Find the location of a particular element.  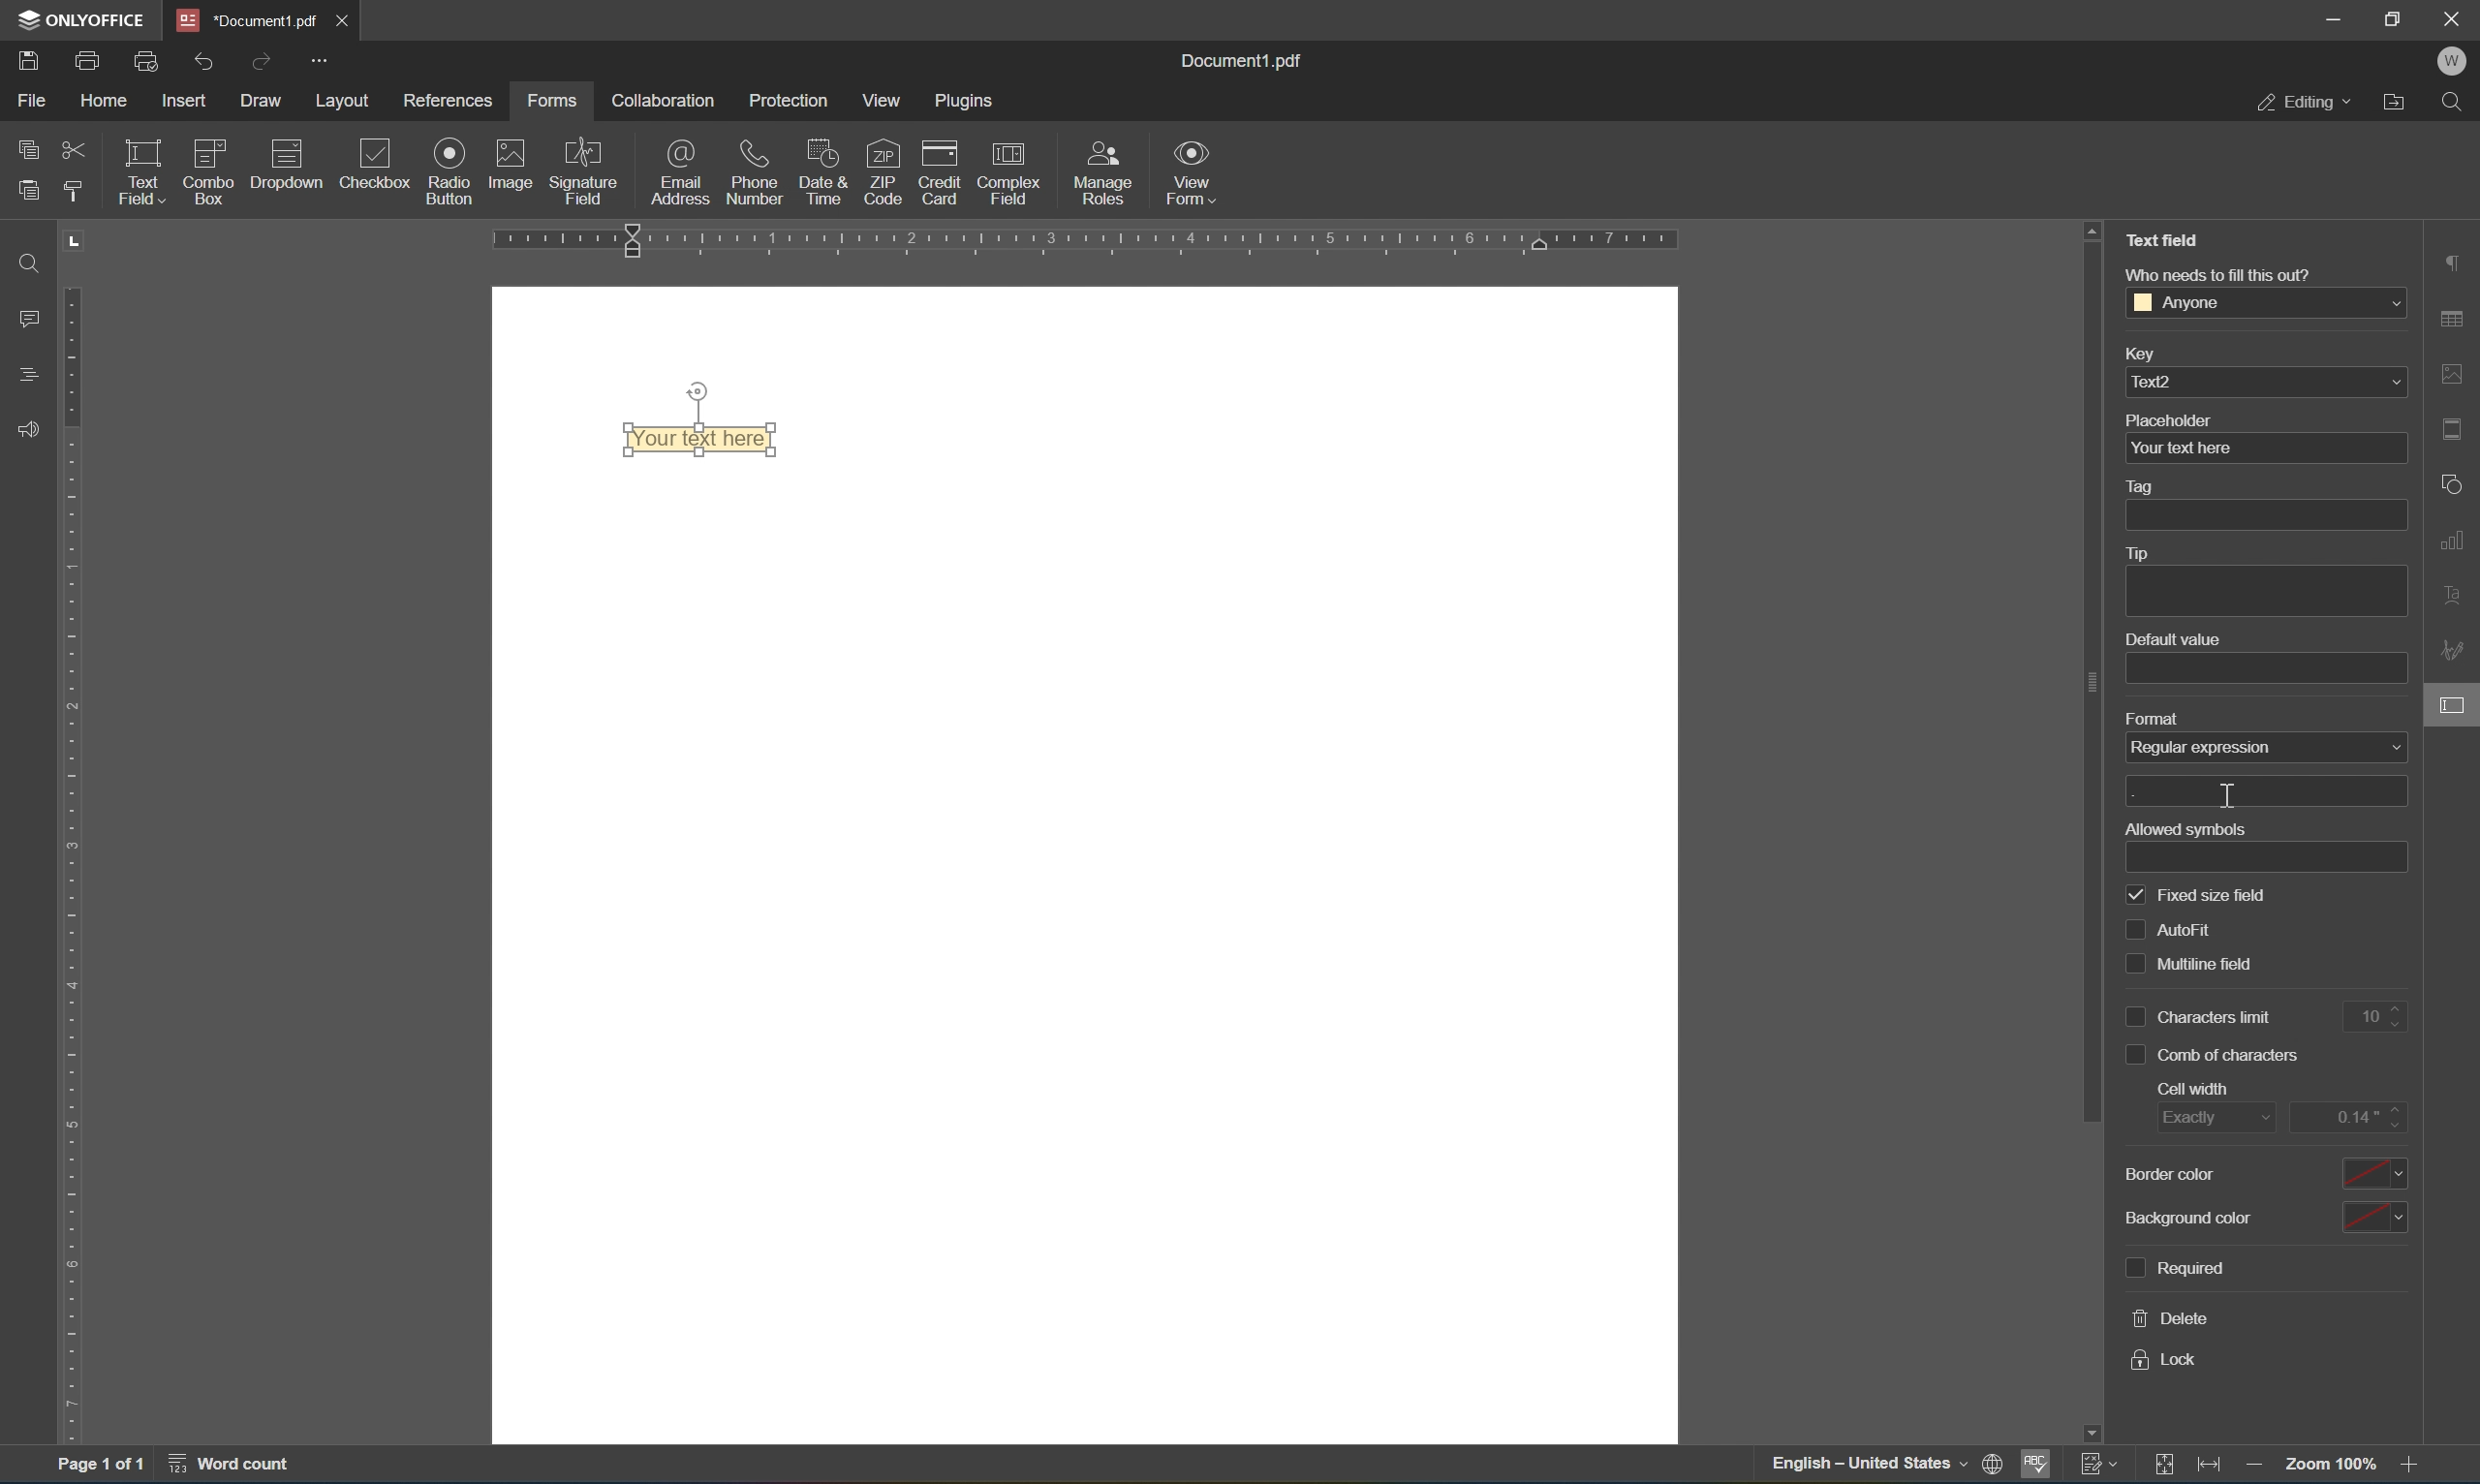

shape settings is located at coordinates (2448, 483).